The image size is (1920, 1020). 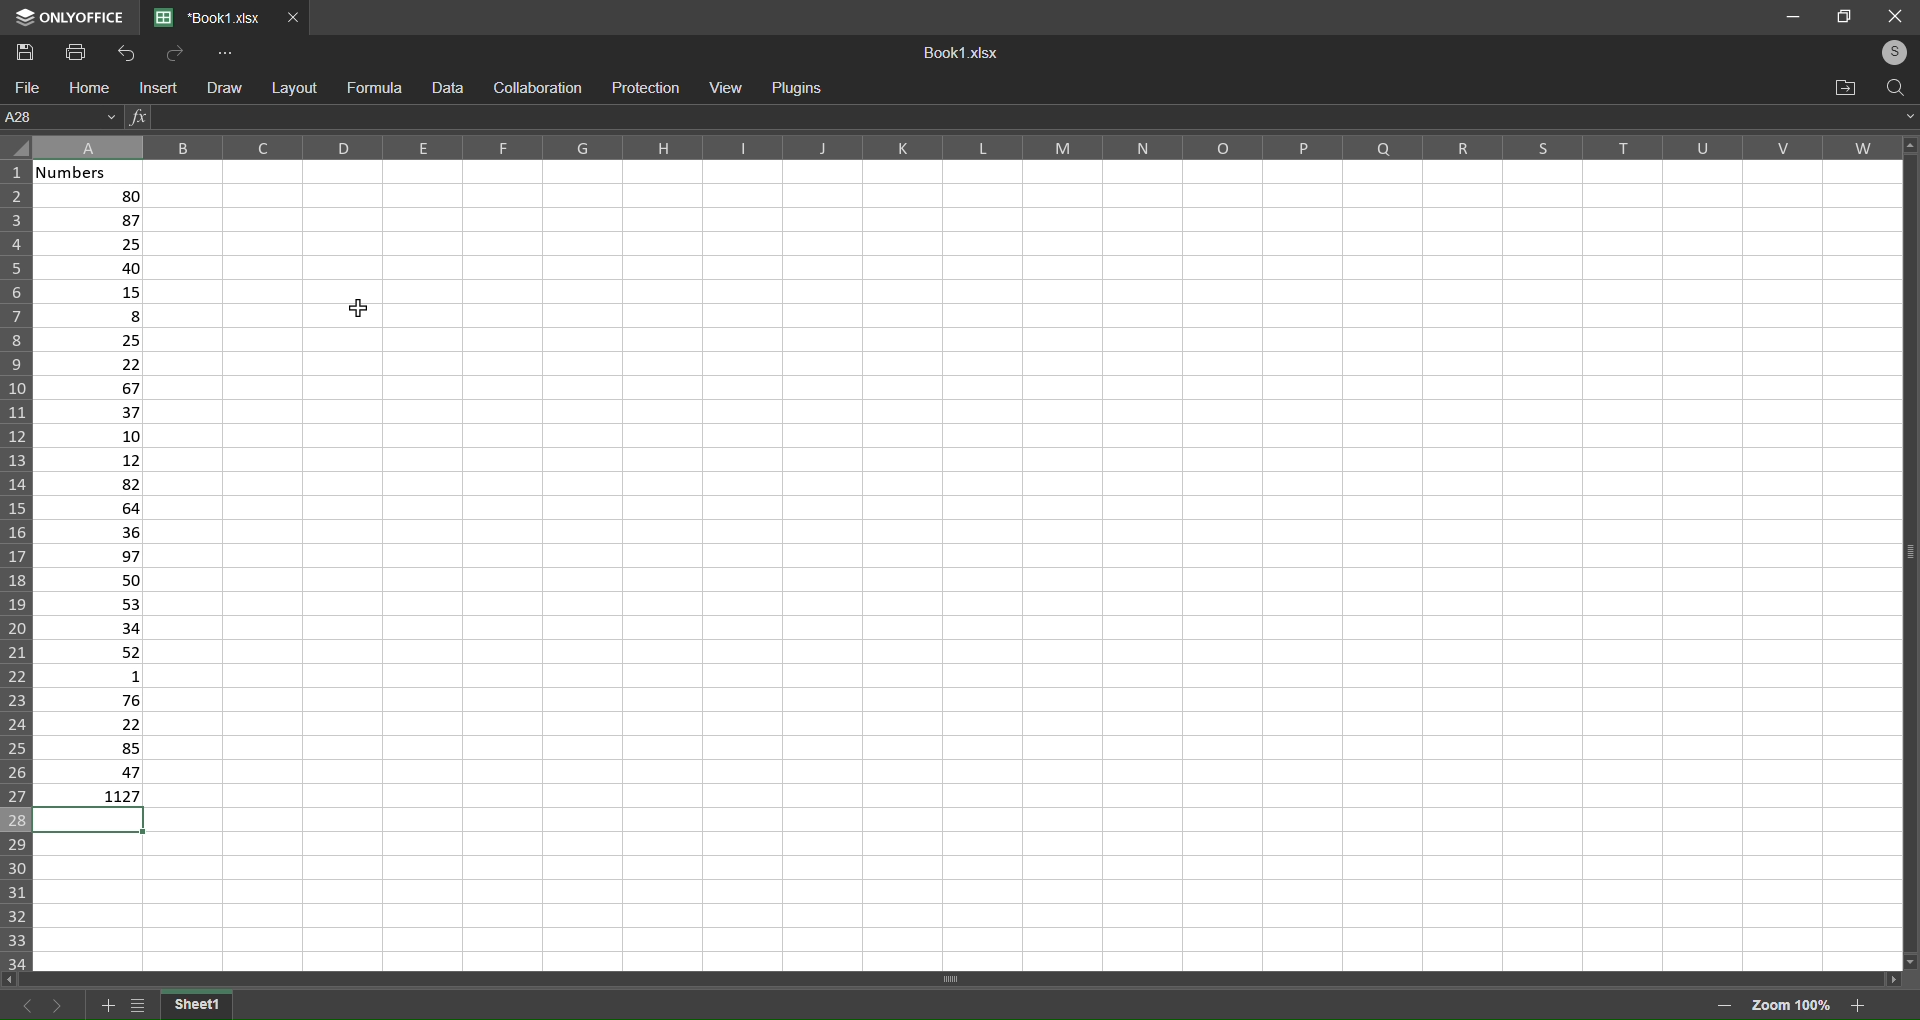 What do you see at coordinates (74, 53) in the screenshot?
I see `Print` at bounding box center [74, 53].